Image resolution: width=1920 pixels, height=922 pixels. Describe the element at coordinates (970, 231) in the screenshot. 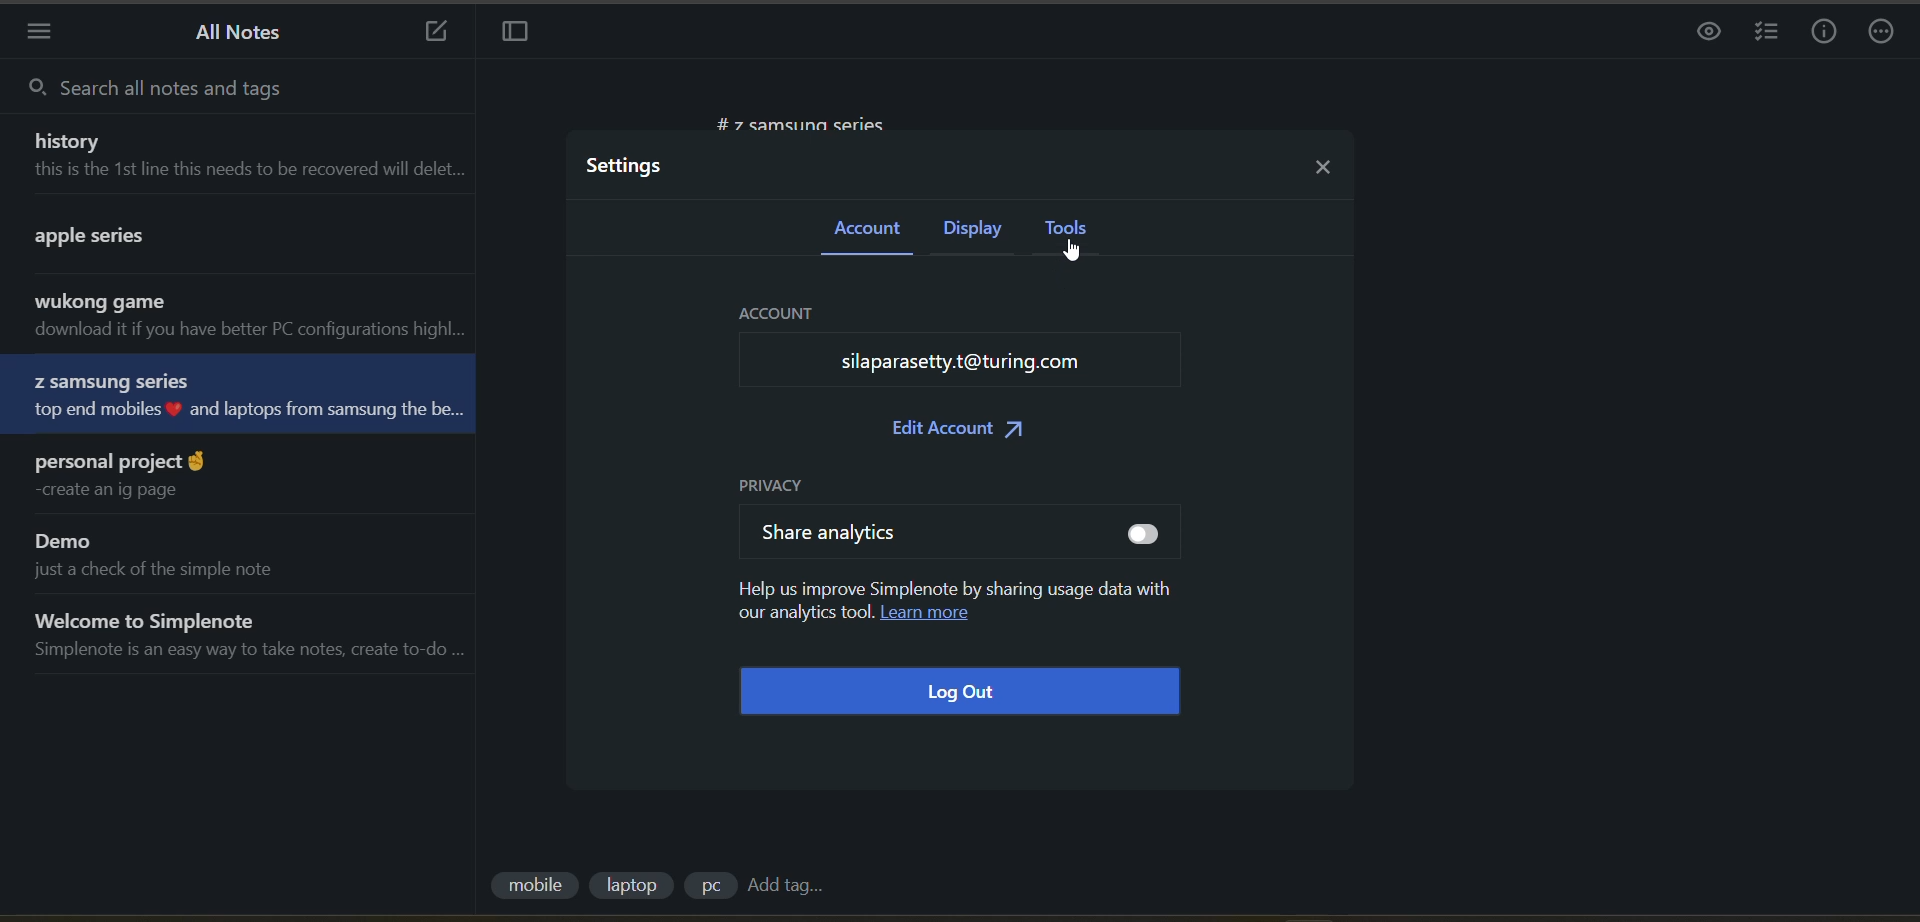

I see `display` at that location.